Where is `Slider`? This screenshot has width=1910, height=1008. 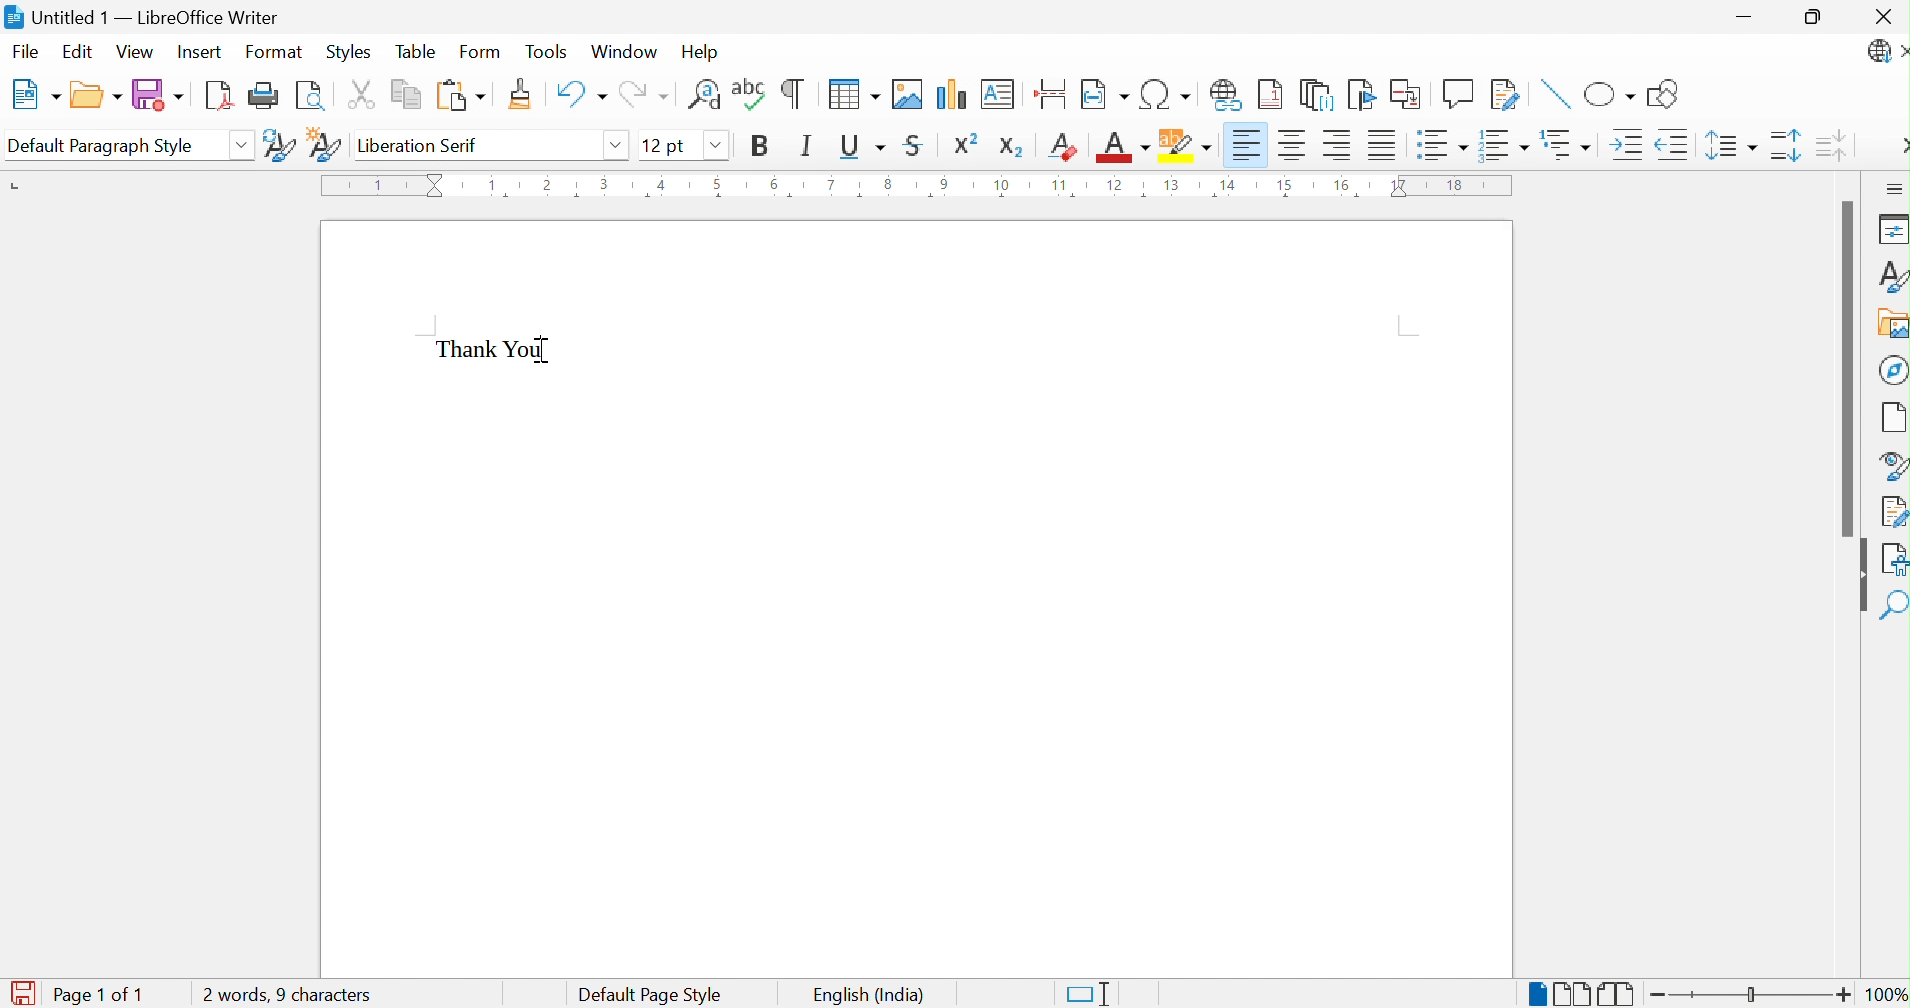
Slider is located at coordinates (1751, 995).